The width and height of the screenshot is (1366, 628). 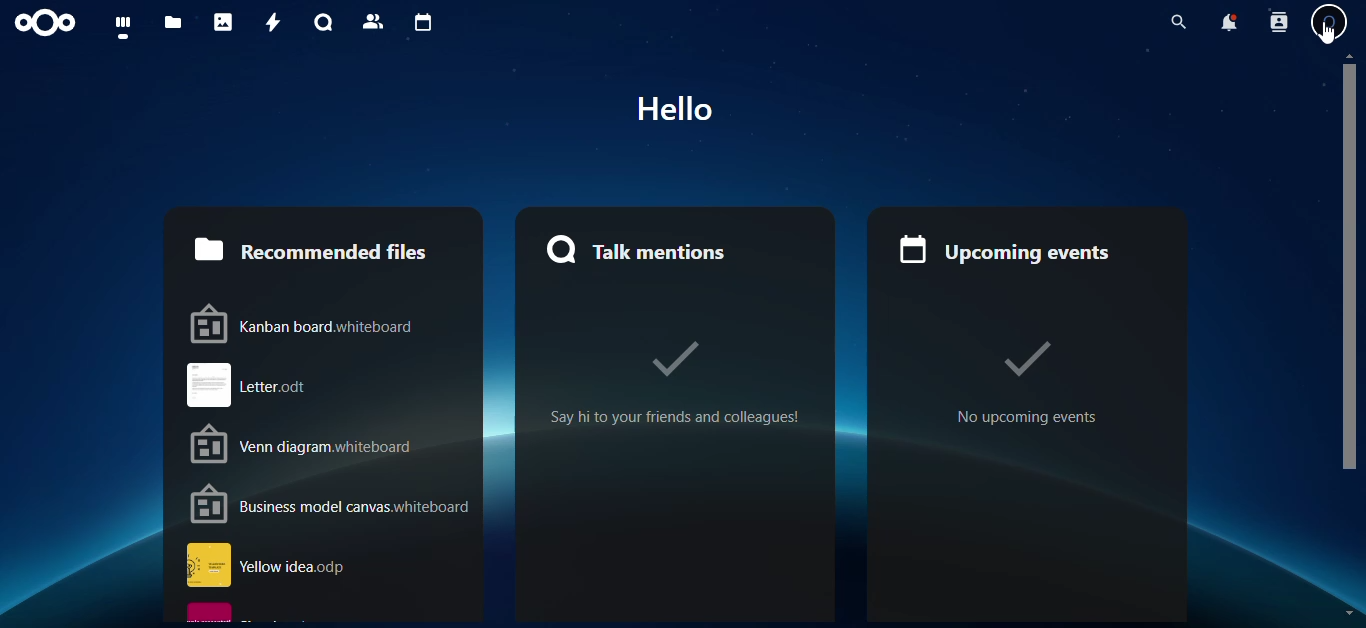 I want to click on photos, so click(x=221, y=22).